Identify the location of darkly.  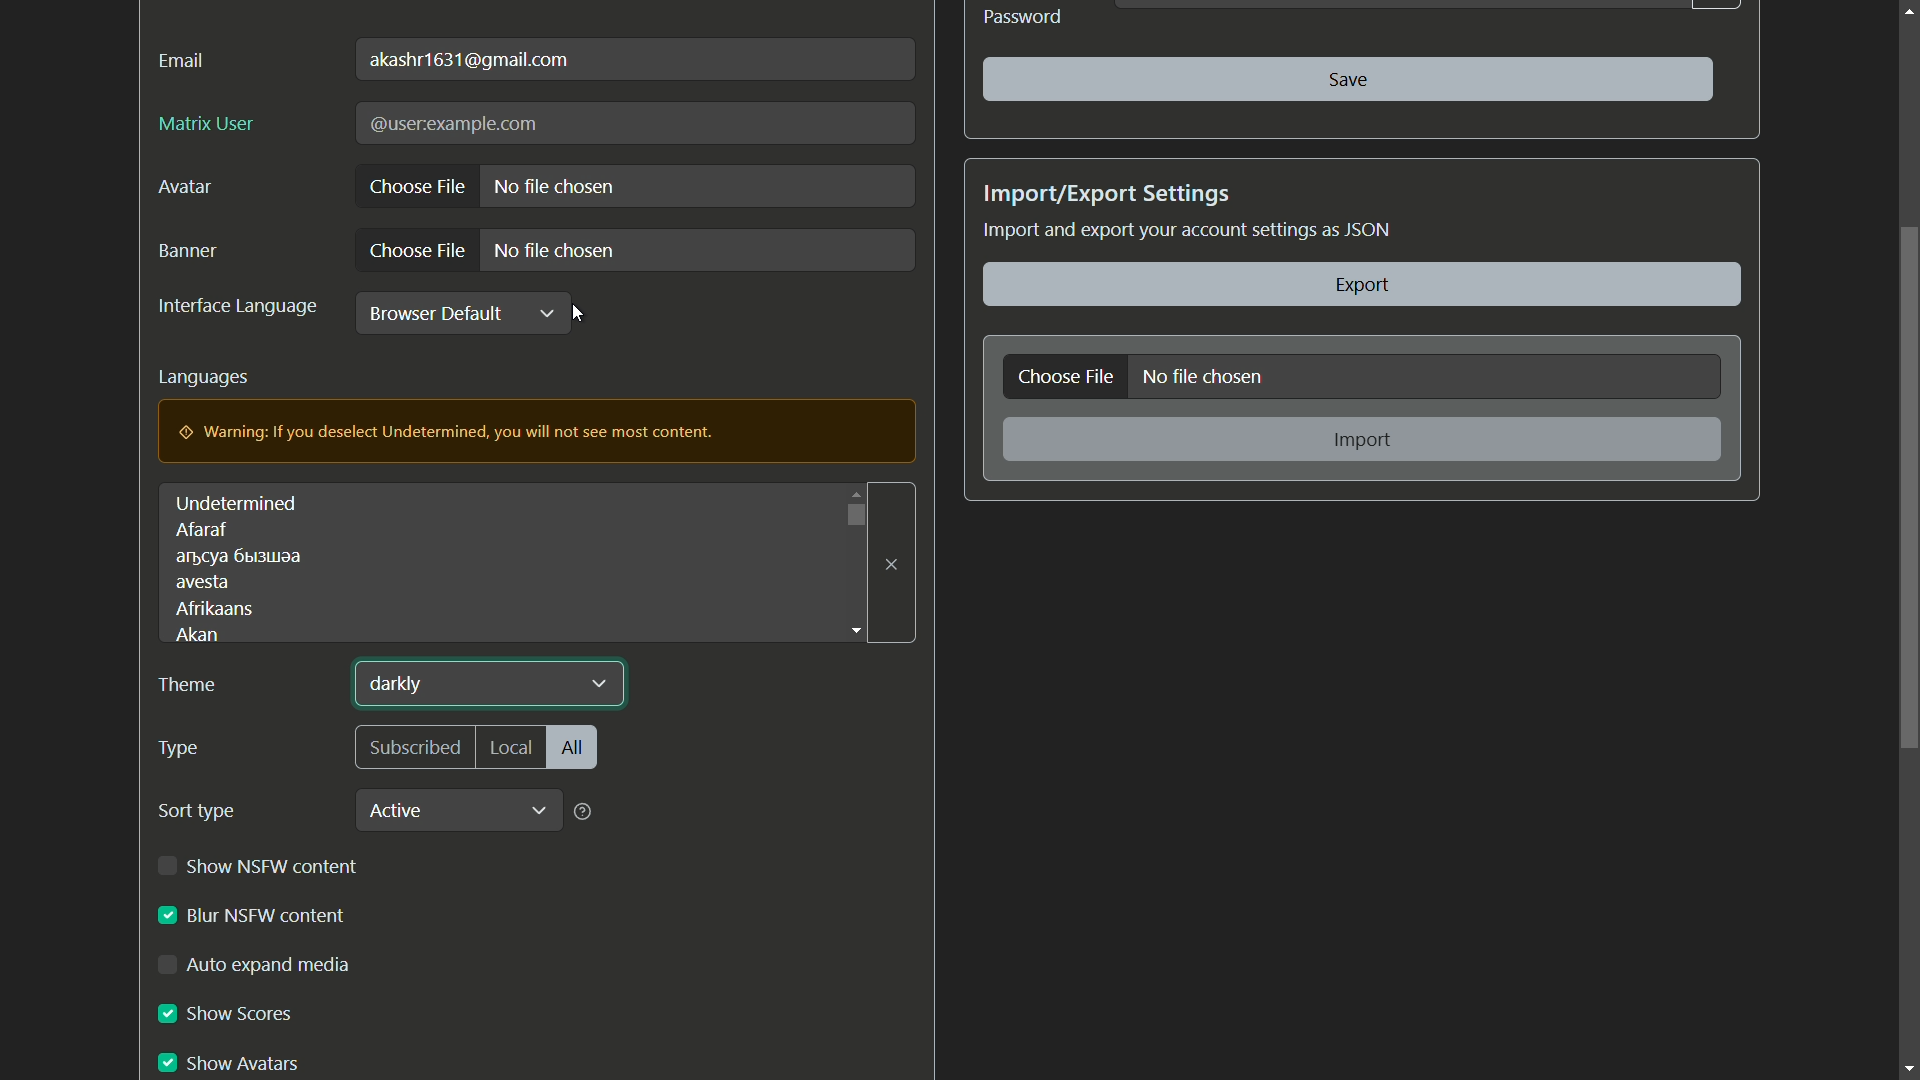
(398, 684).